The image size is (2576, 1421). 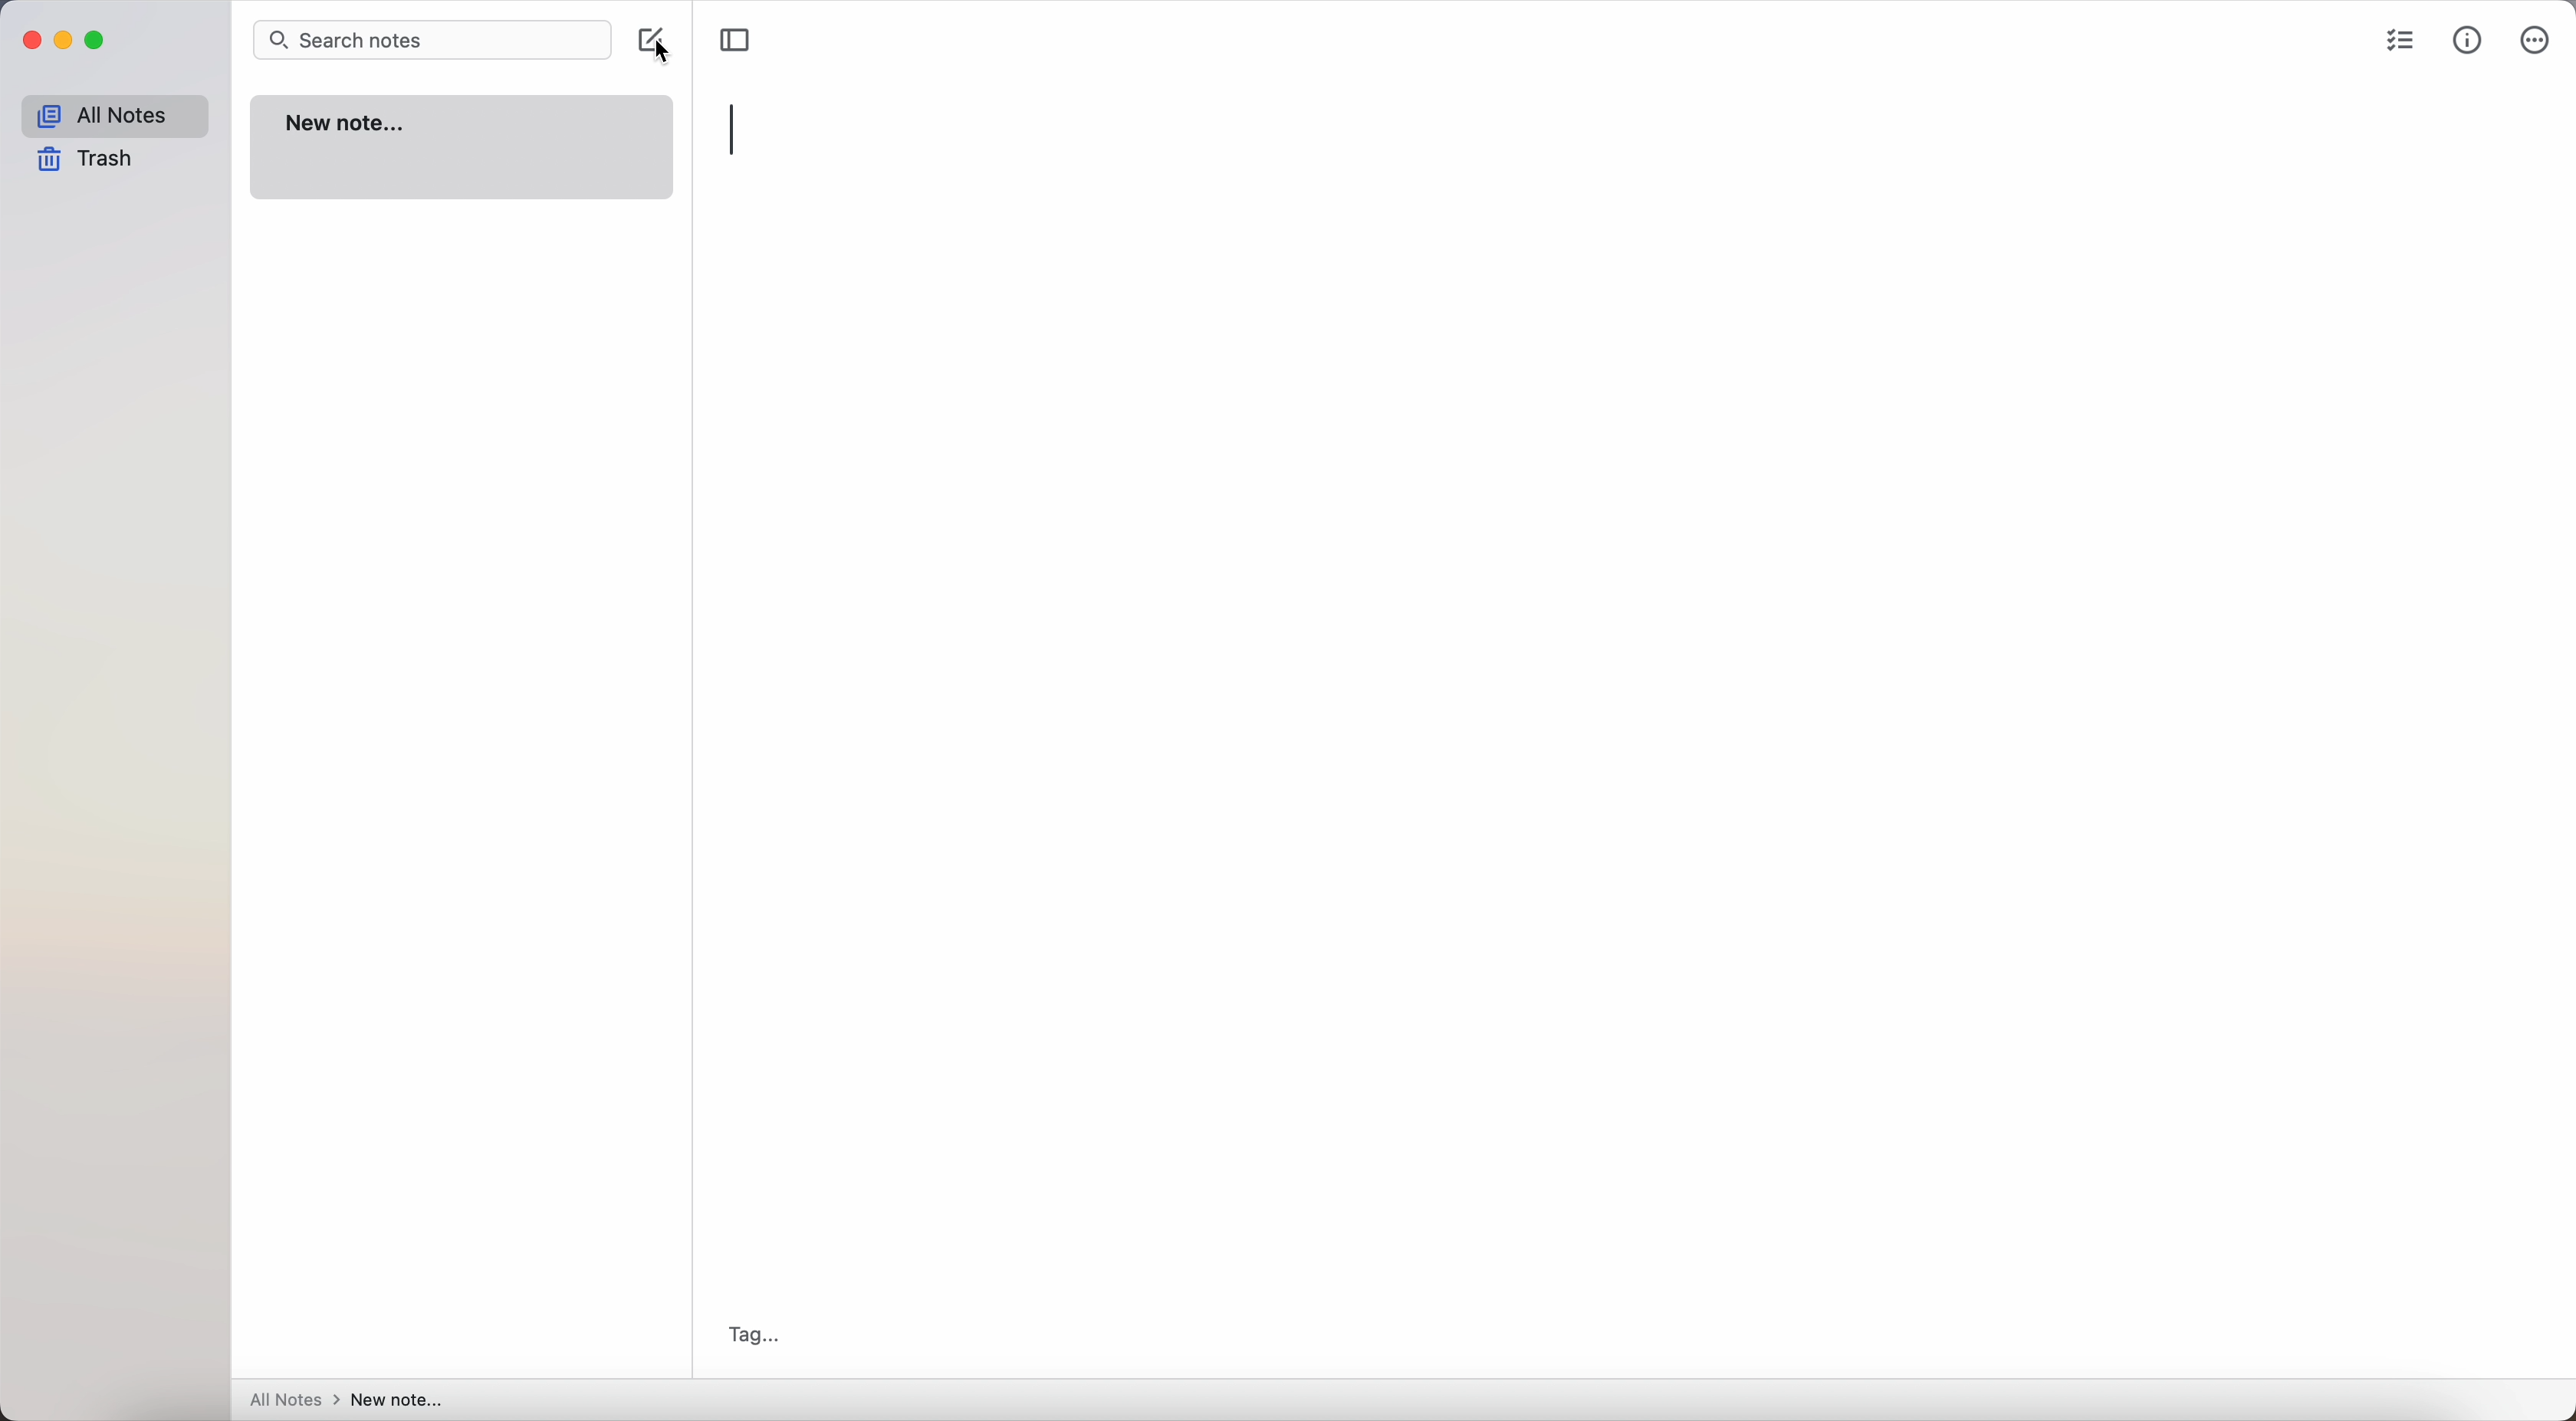 I want to click on trash, so click(x=87, y=161).